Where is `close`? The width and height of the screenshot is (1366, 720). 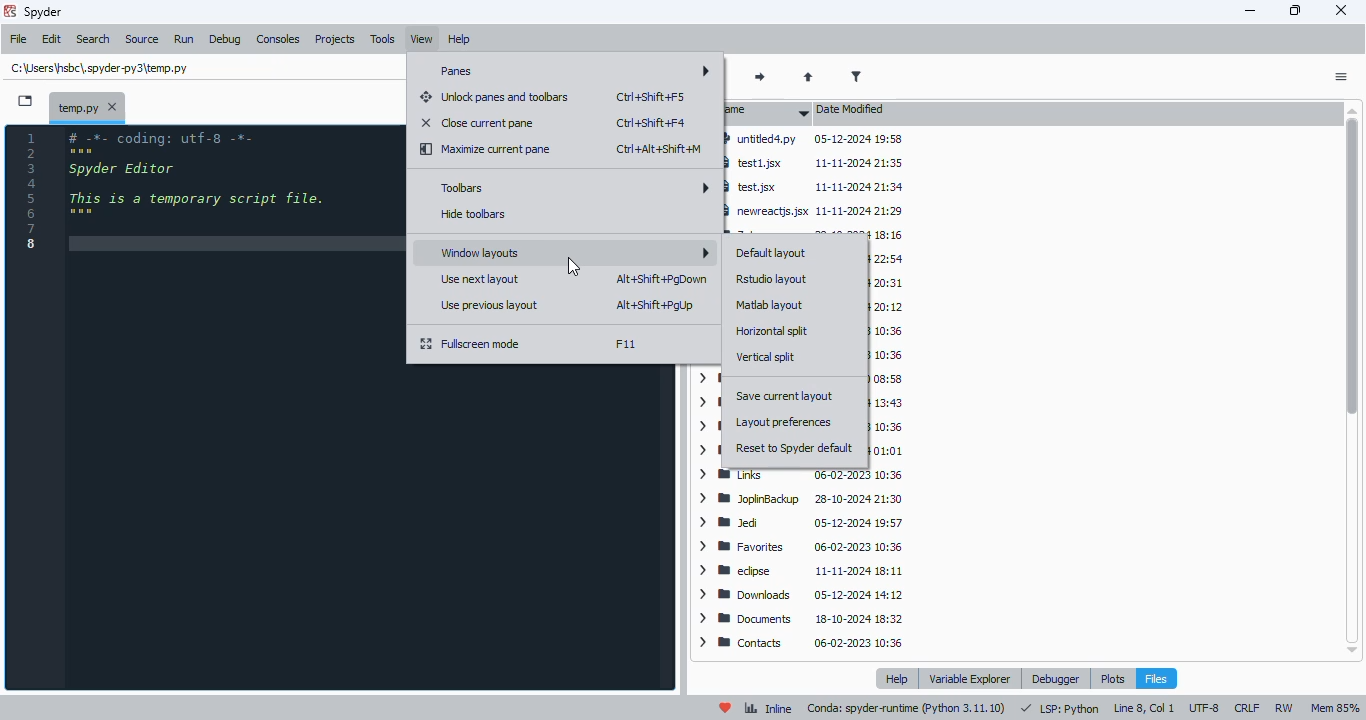 close is located at coordinates (1342, 9).